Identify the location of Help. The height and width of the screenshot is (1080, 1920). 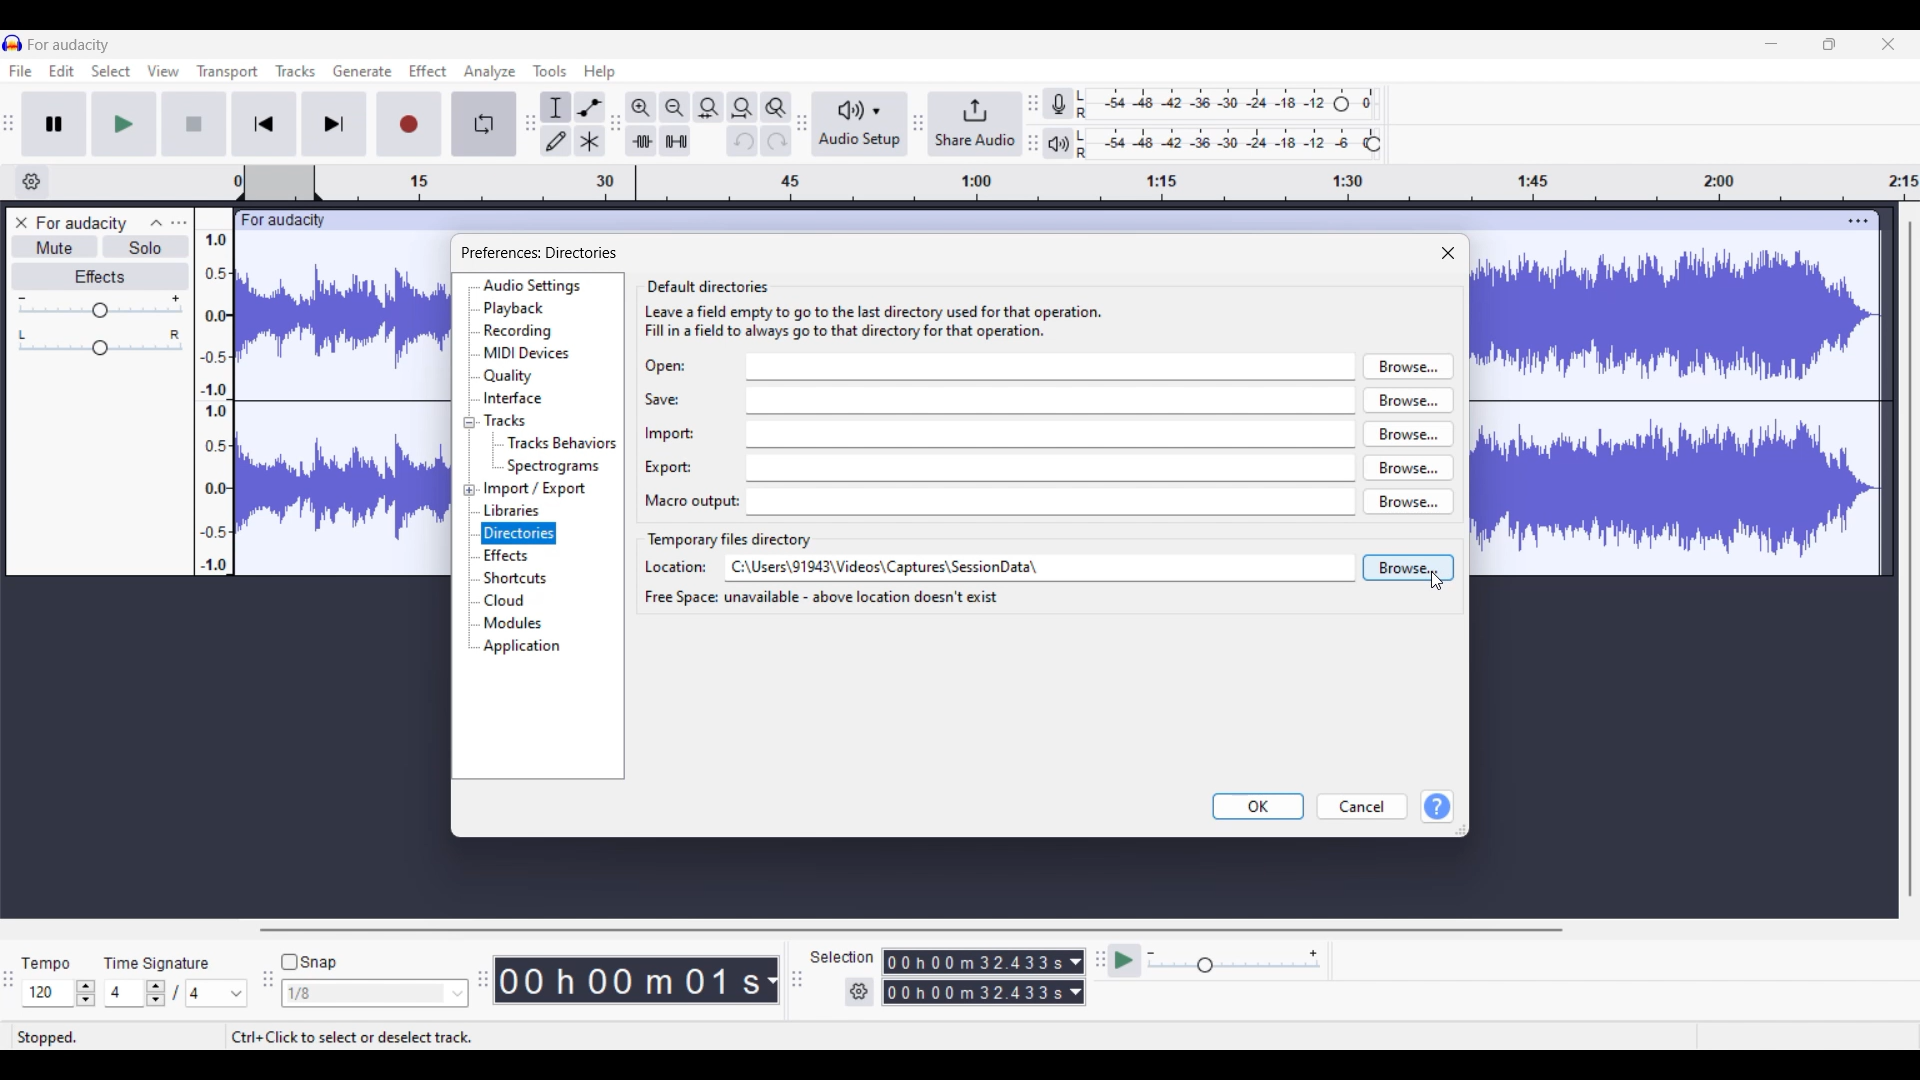
(1437, 806).